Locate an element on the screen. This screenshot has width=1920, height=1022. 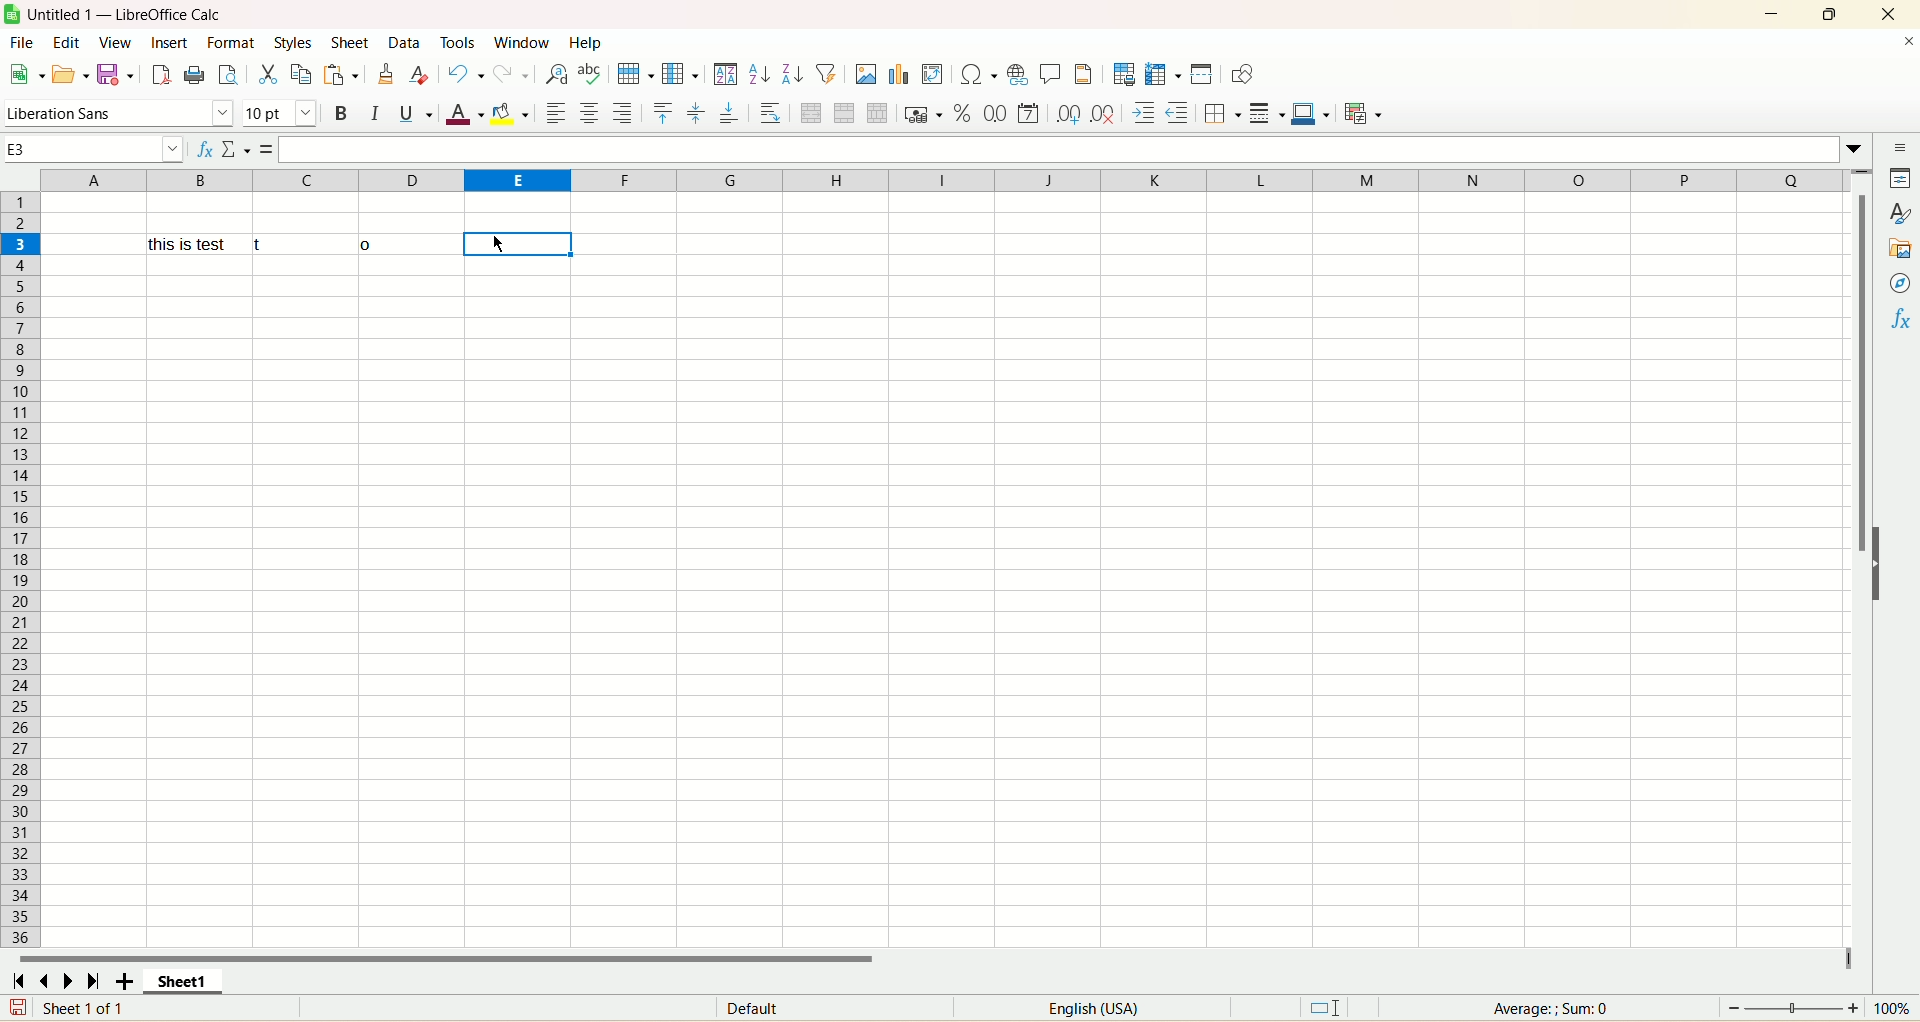
sheet number is located at coordinates (98, 1010).